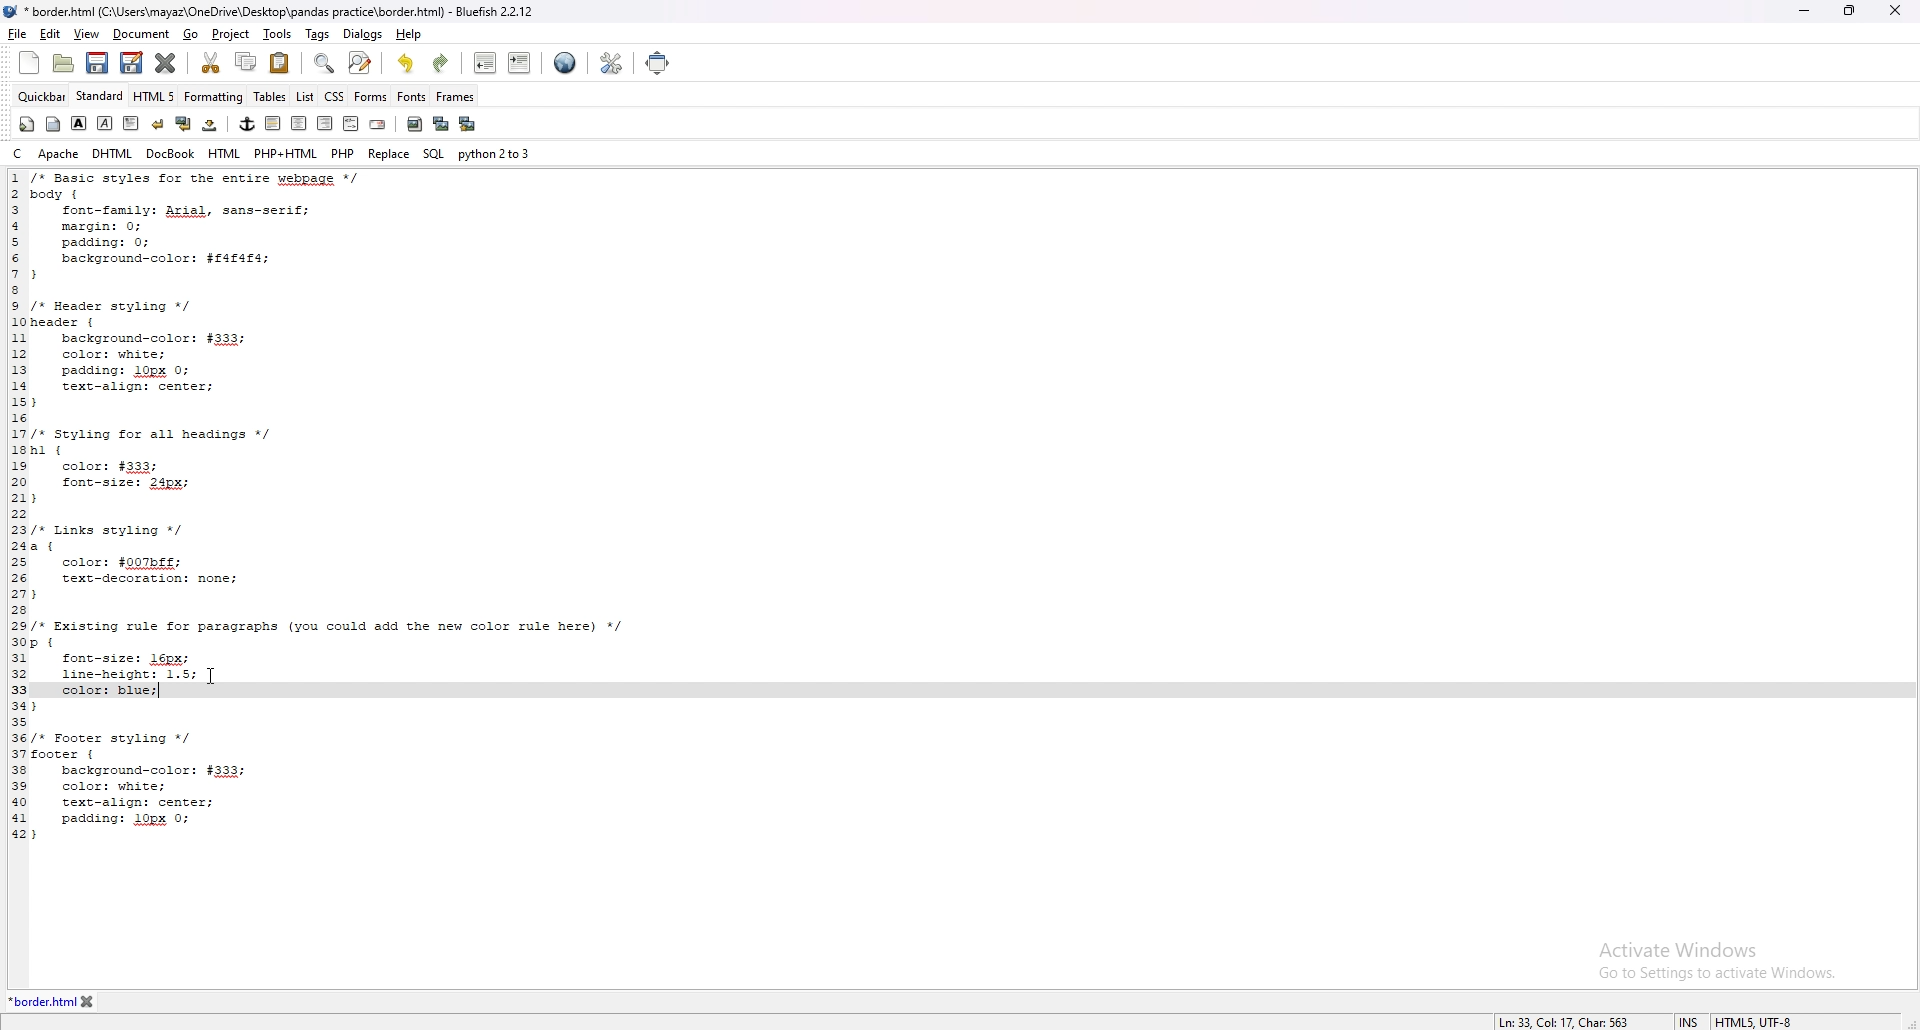 The width and height of the screenshot is (1920, 1030). Describe the element at coordinates (244, 62) in the screenshot. I see `copy` at that location.